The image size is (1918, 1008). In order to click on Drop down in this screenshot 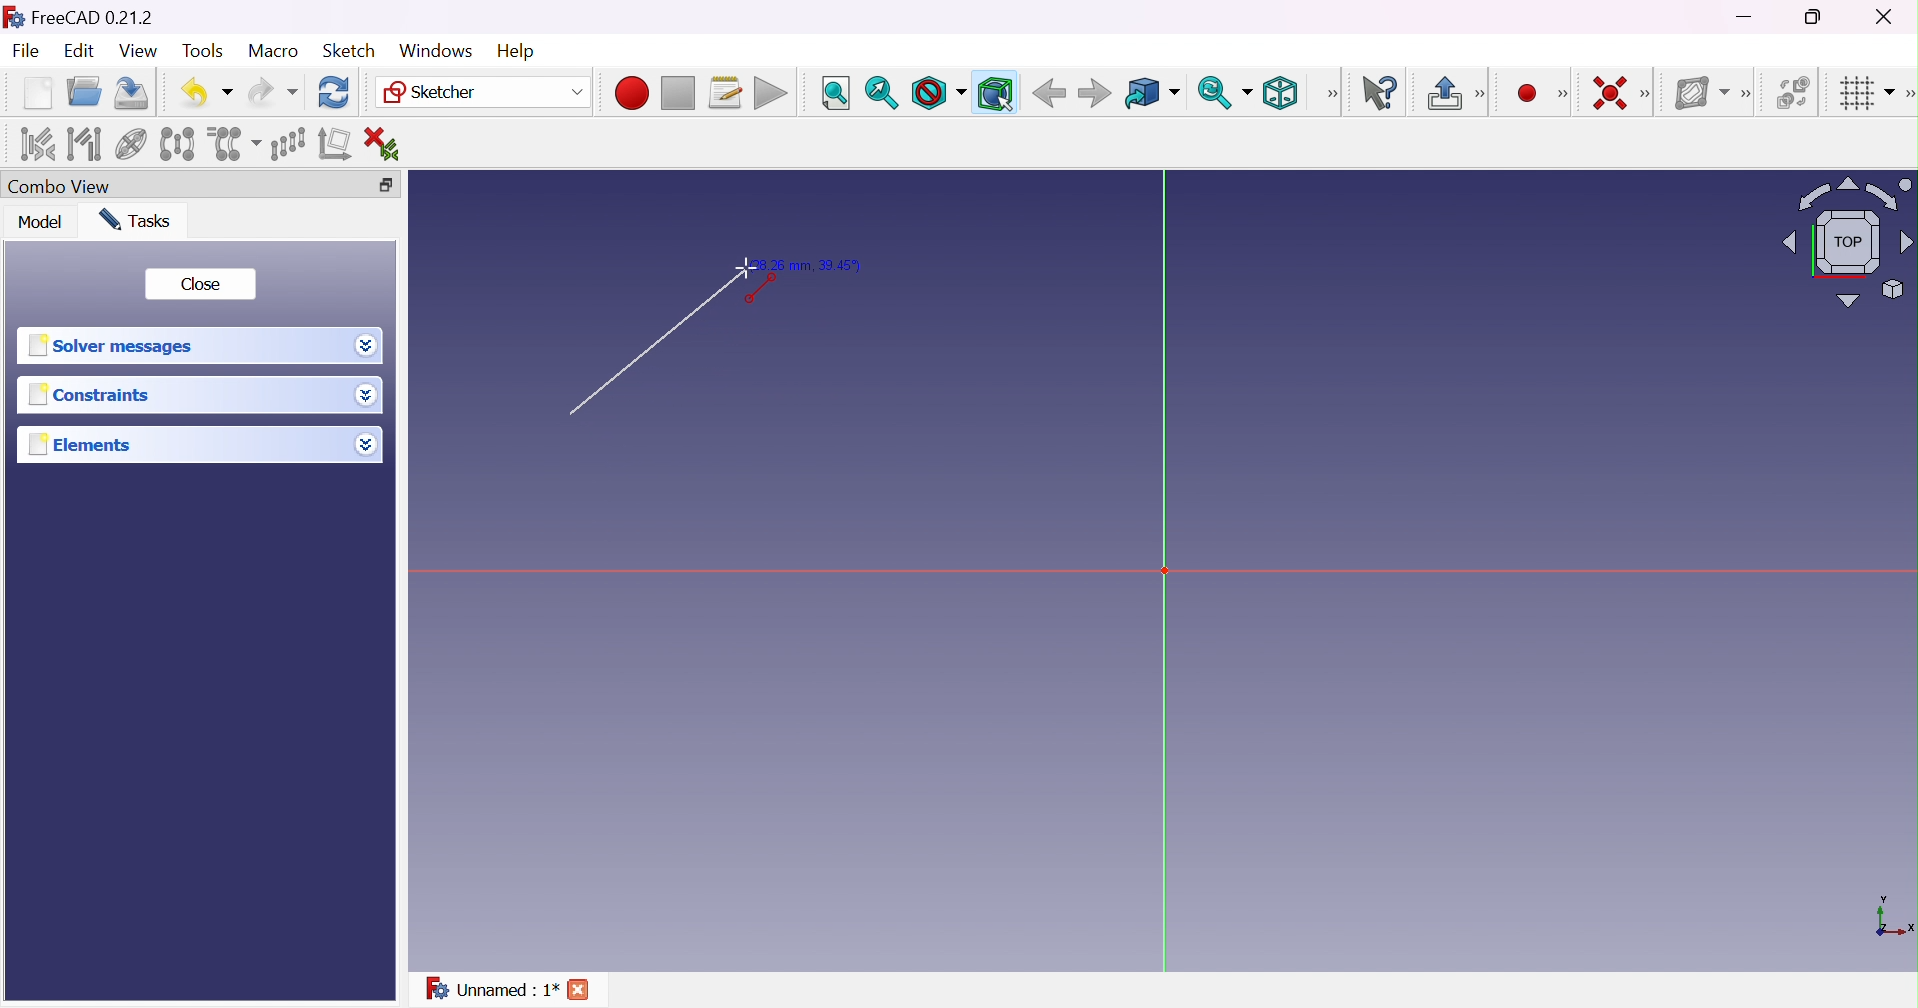, I will do `click(367, 346)`.